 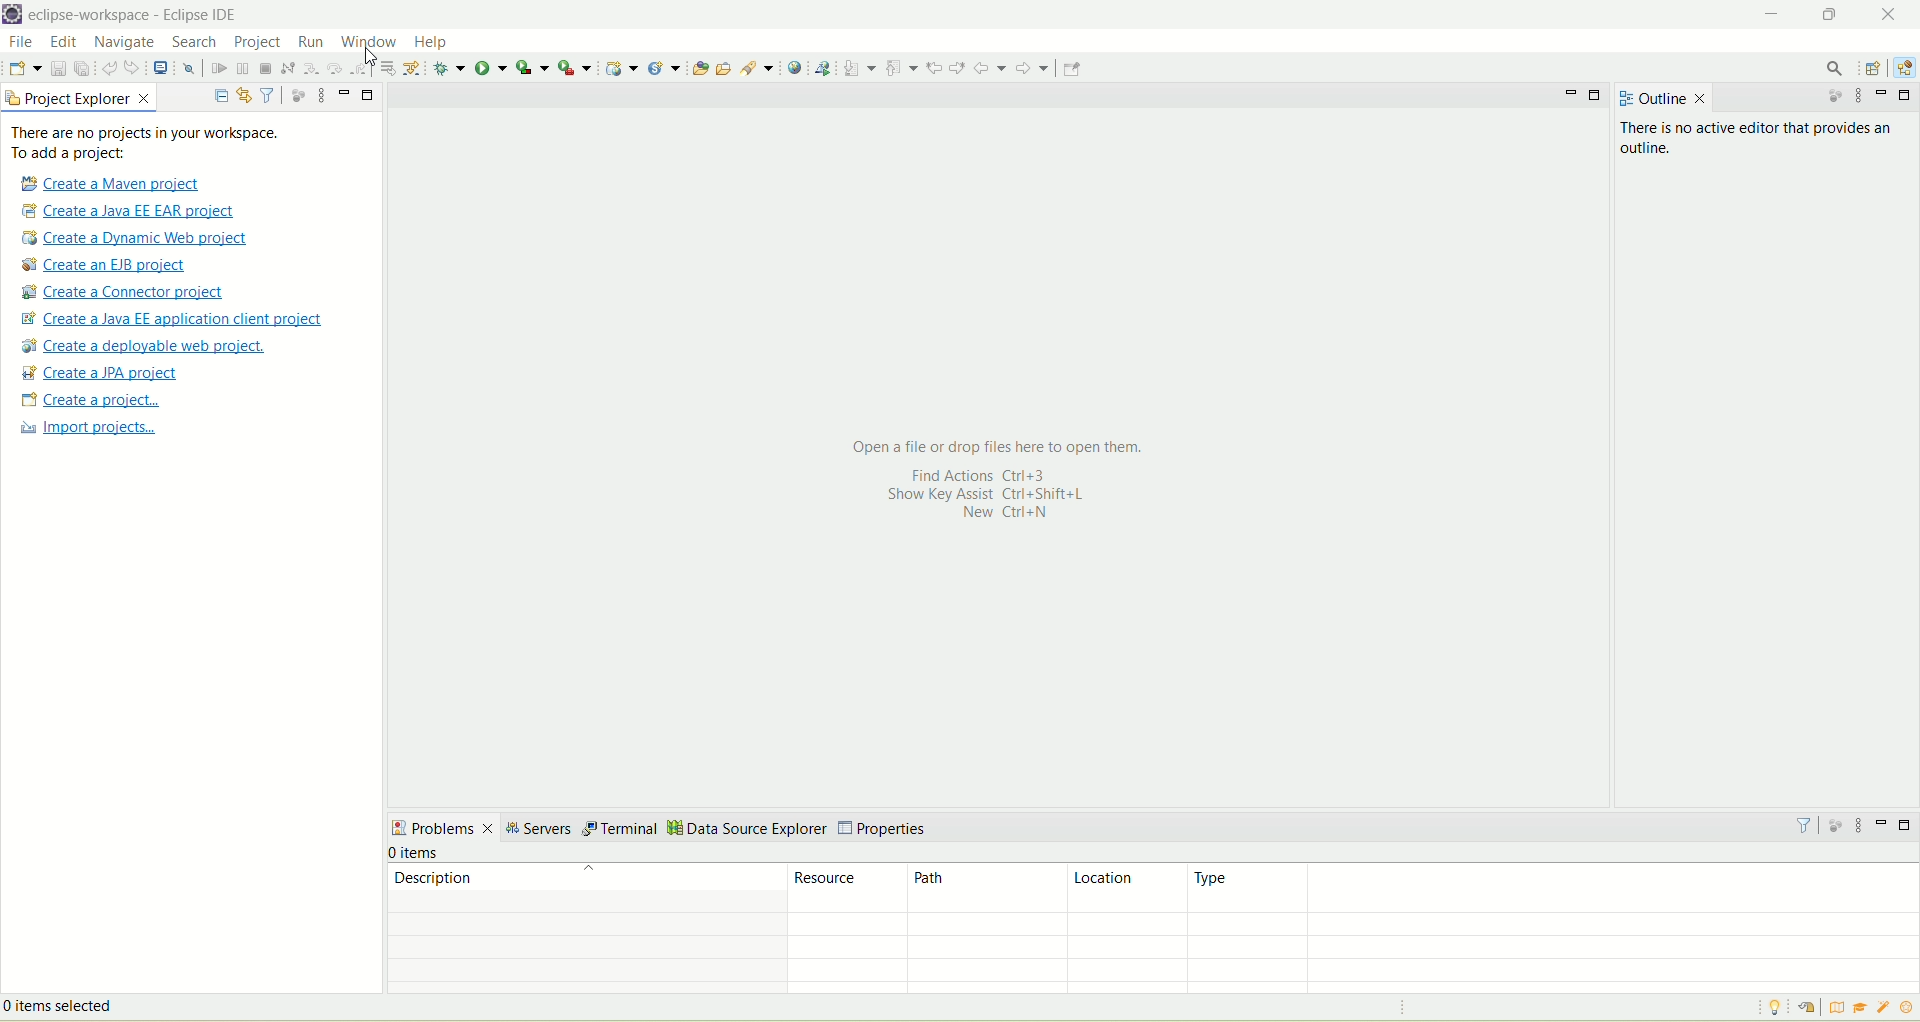 What do you see at coordinates (86, 430) in the screenshot?
I see `import projects` at bounding box center [86, 430].